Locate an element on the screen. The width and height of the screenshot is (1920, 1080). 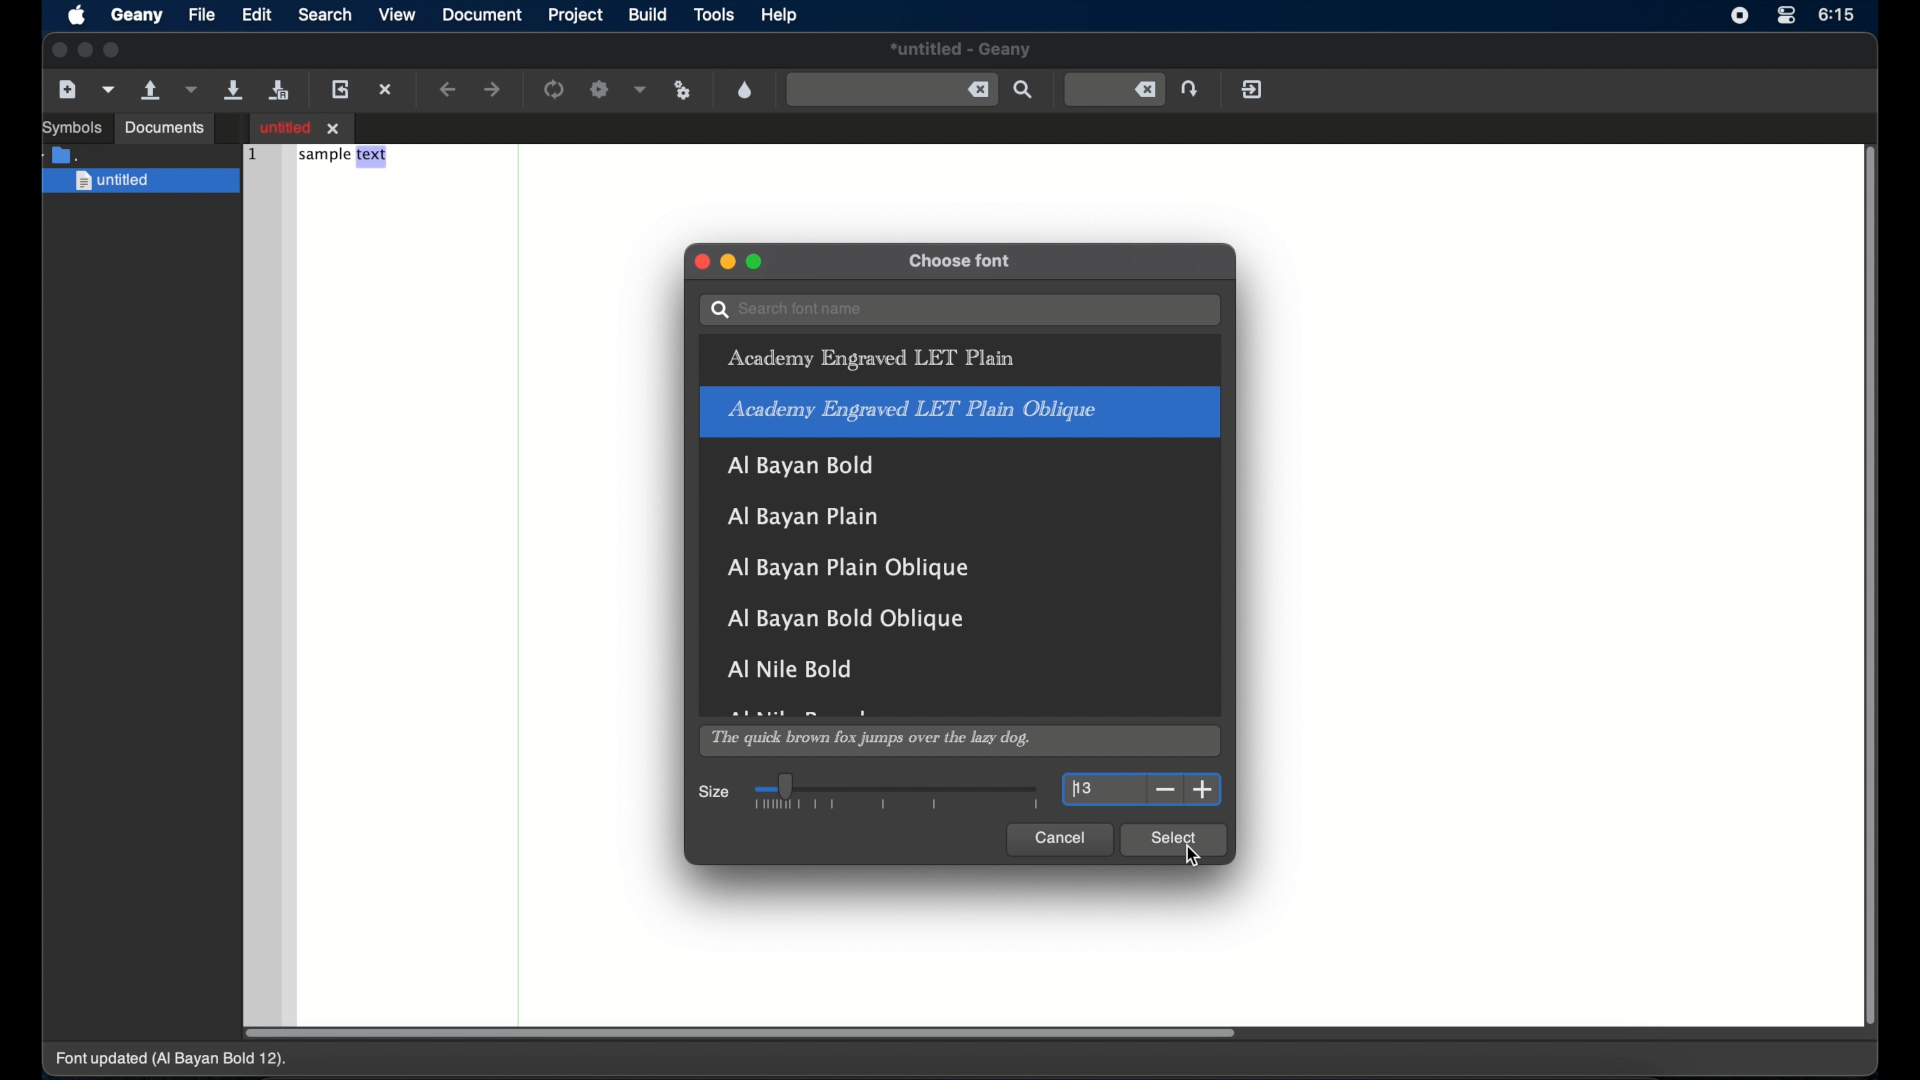
close the current file is located at coordinates (387, 91).